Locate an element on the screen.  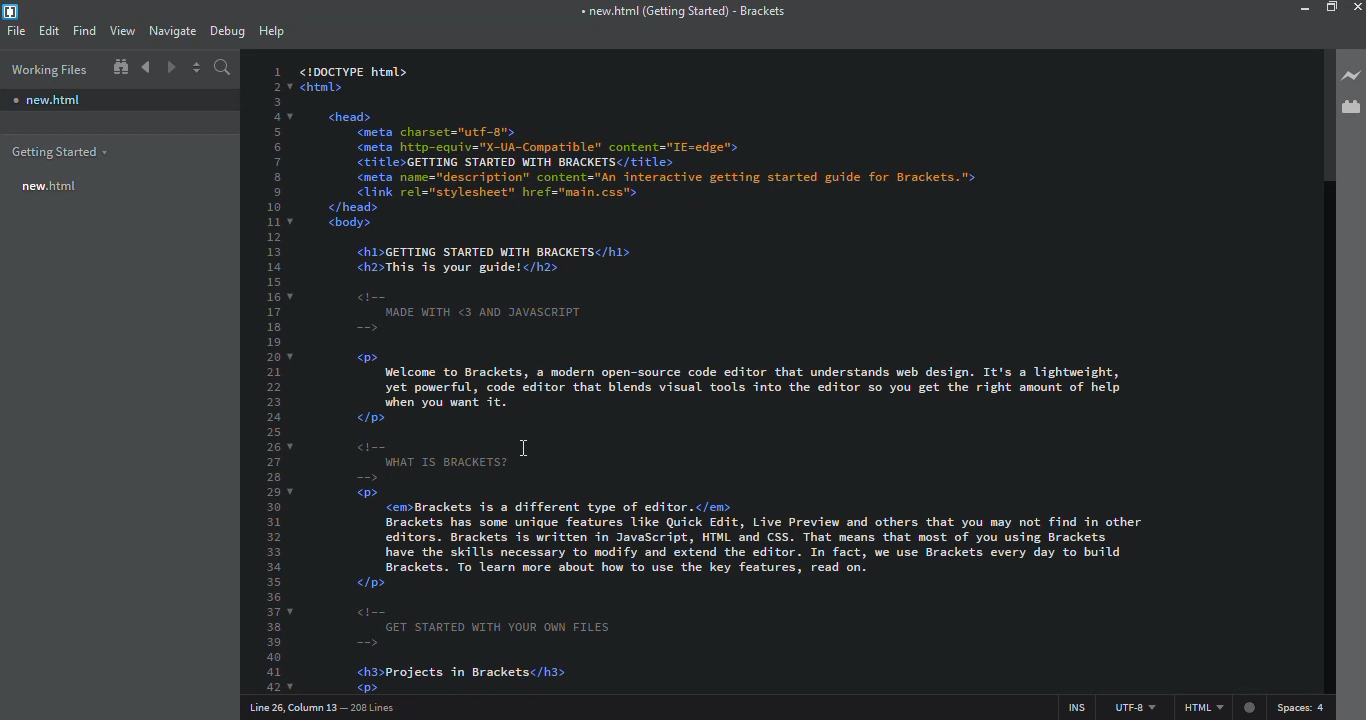
line is located at coordinates (328, 707).